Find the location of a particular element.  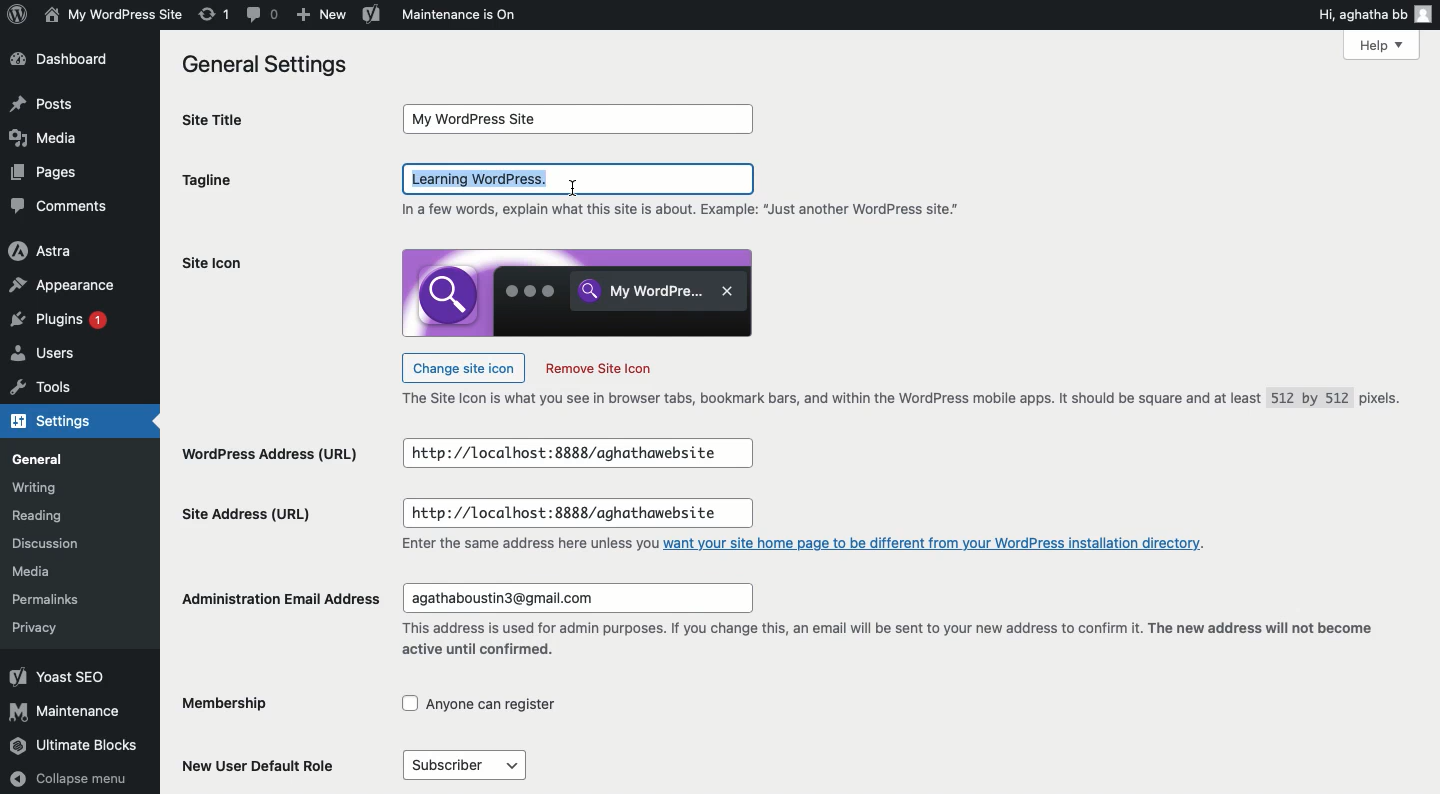

Tools is located at coordinates (43, 391).